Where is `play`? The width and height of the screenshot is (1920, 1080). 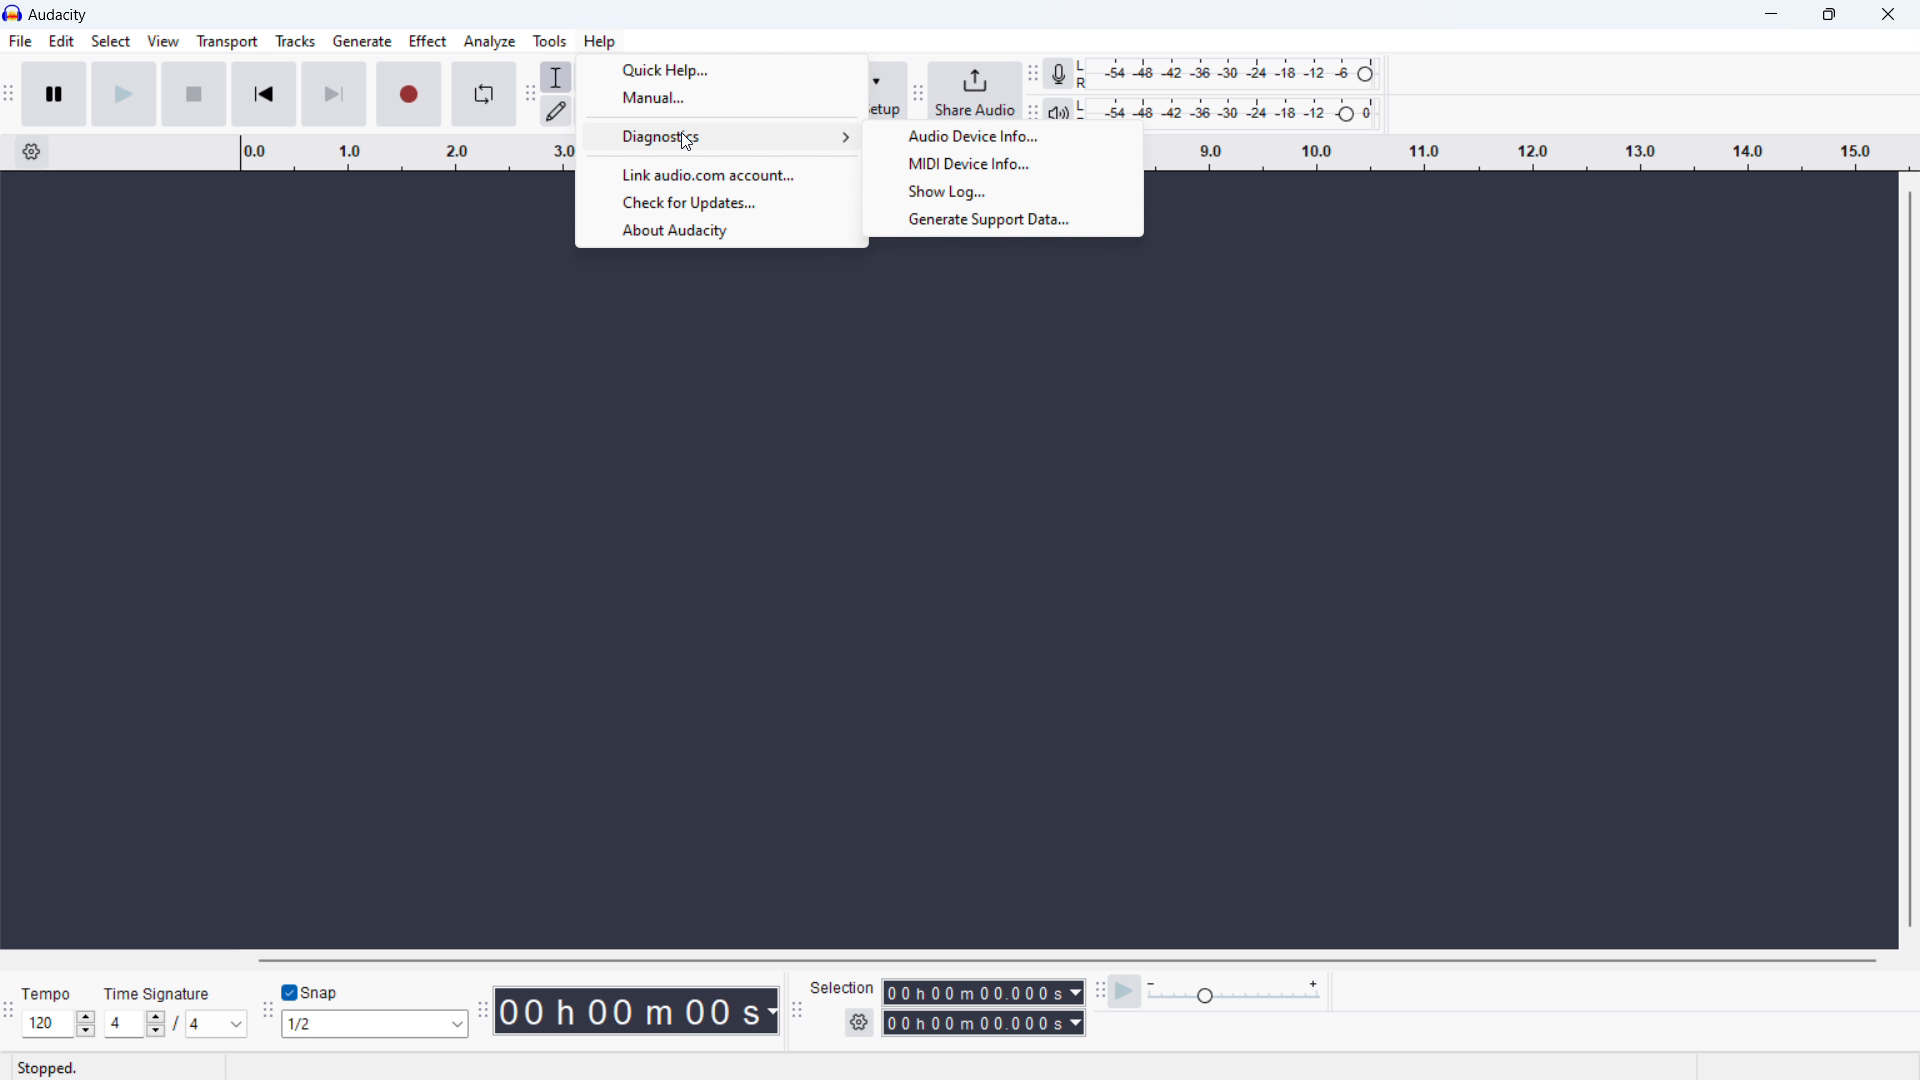
play is located at coordinates (125, 94).